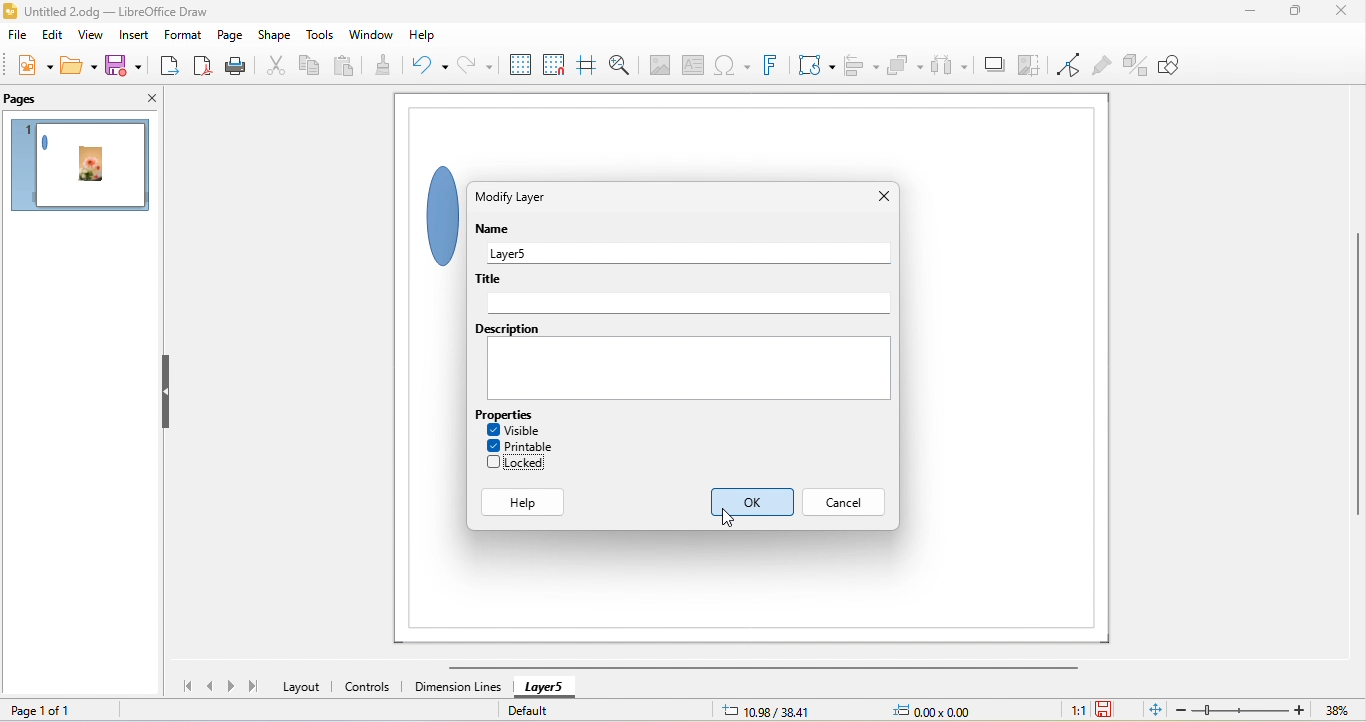 The width and height of the screenshot is (1366, 722). I want to click on layout, so click(302, 686).